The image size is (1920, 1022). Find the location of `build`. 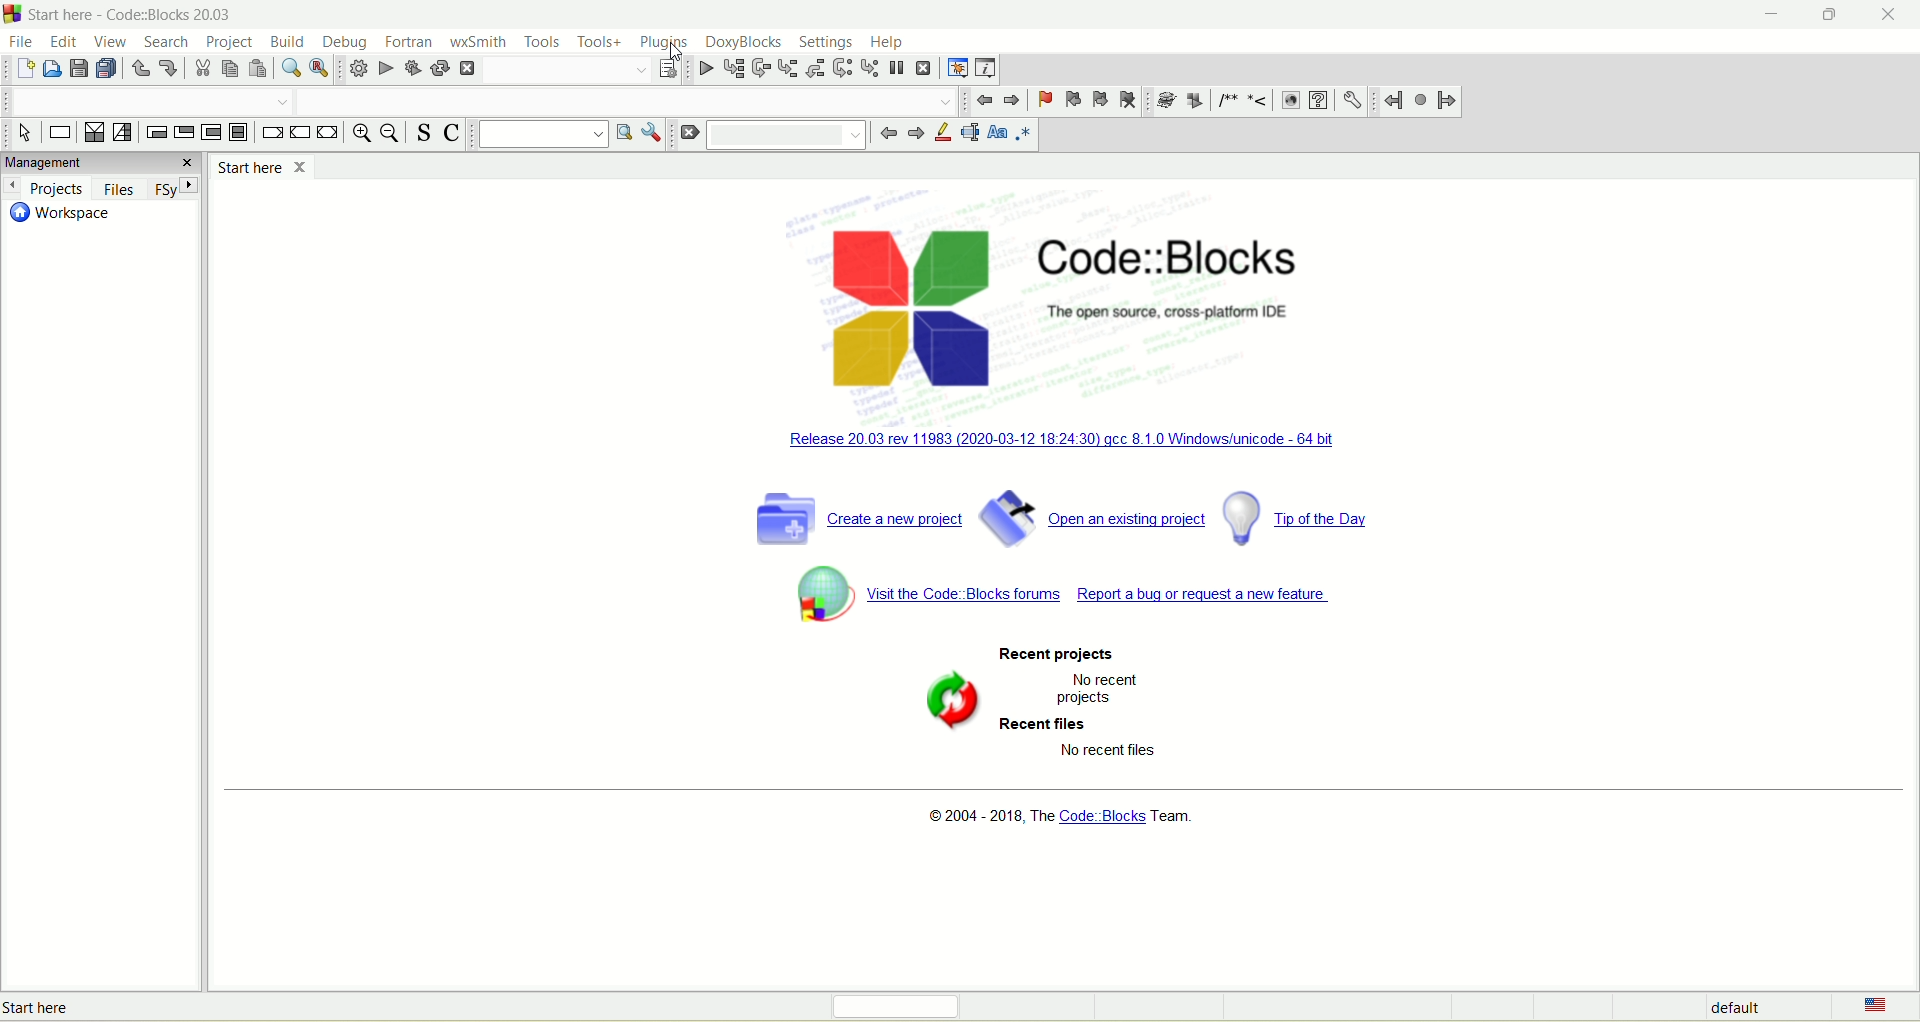

build is located at coordinates (286, 39).